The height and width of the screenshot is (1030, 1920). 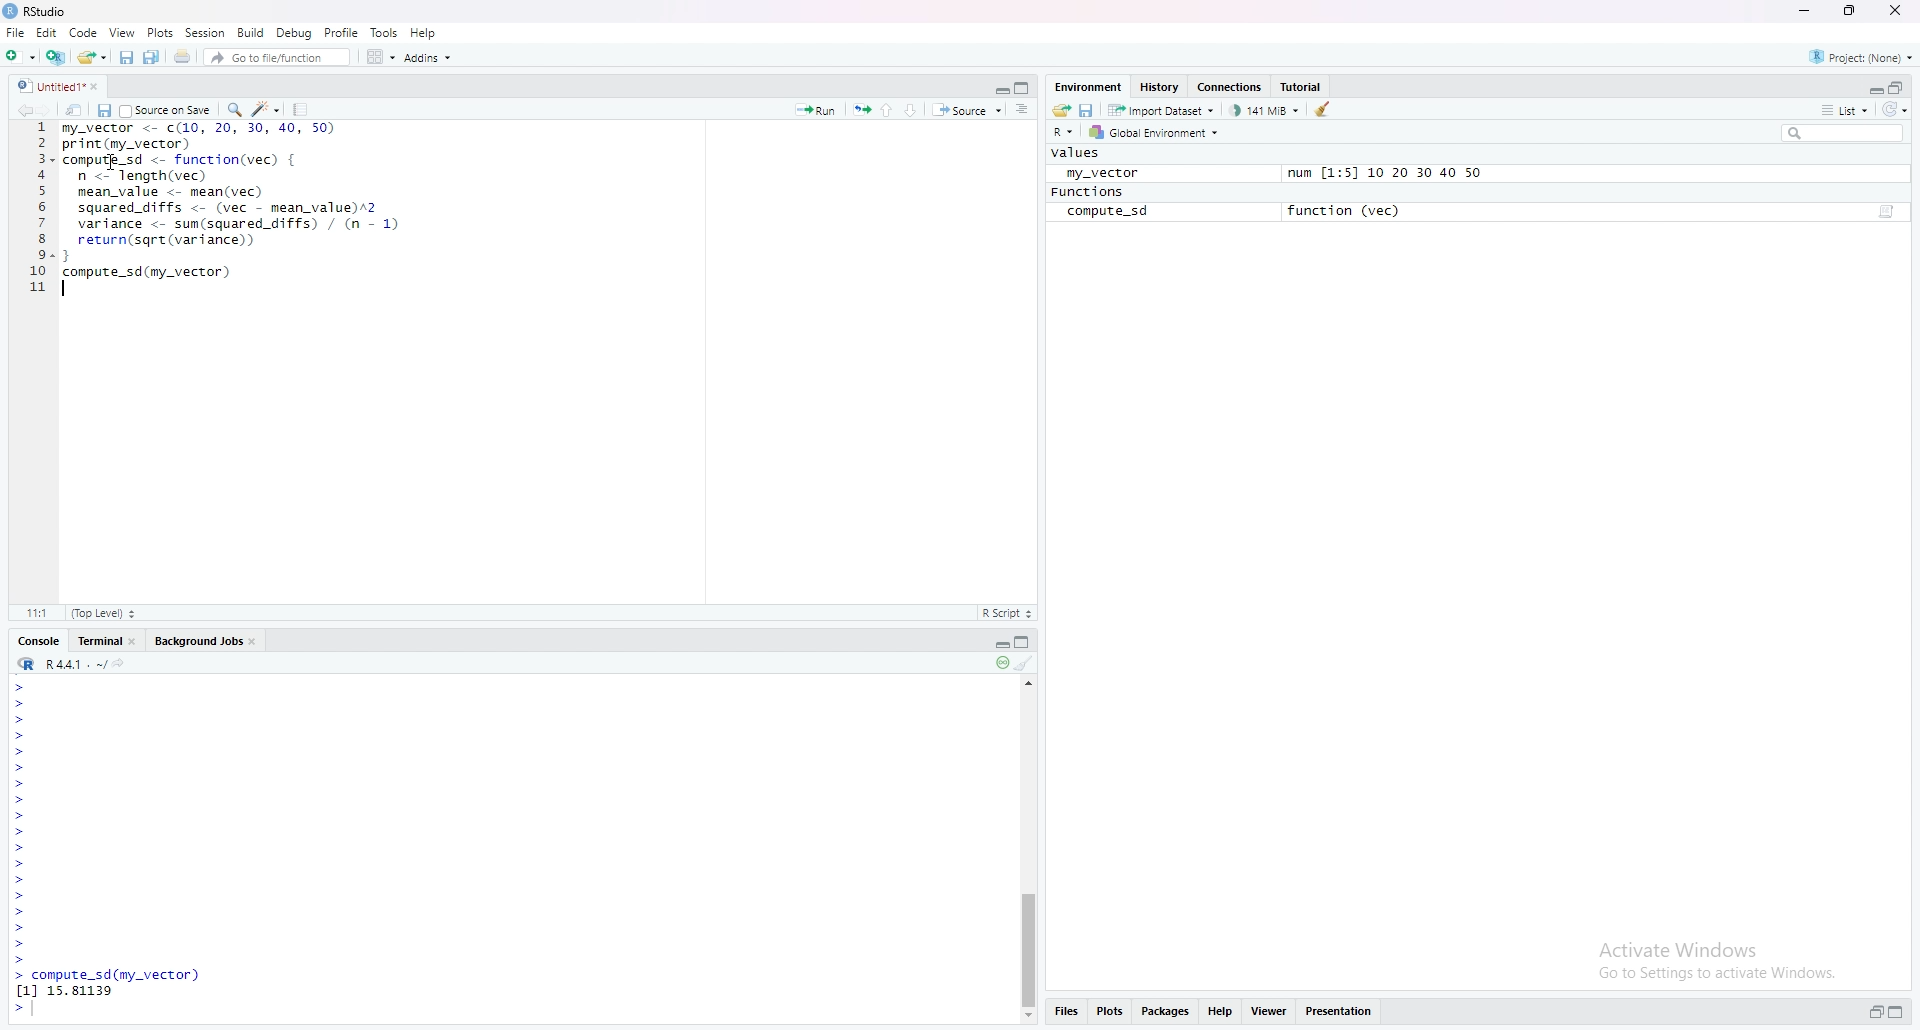 What do you see at coordinates (21, 703) in the screenshot?
I see `Prompt cursor` at bounding box center [21, 703].